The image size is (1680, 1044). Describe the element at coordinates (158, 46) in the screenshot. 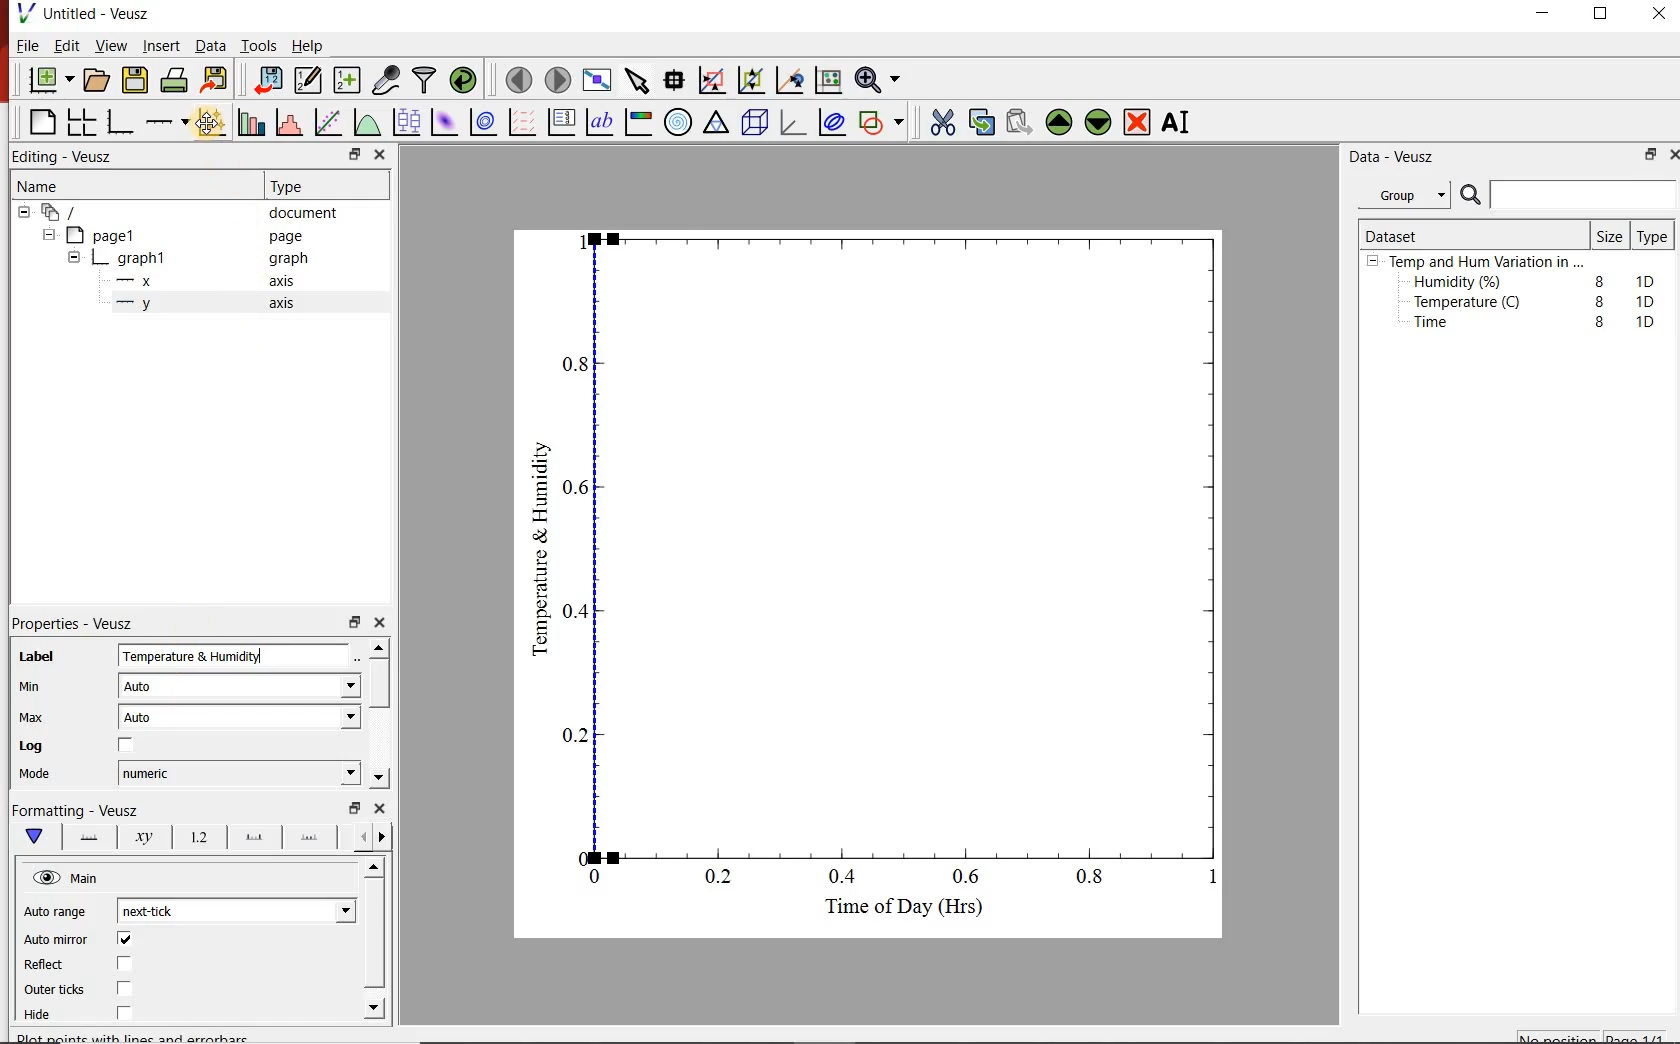

I see `Insert` at that location.